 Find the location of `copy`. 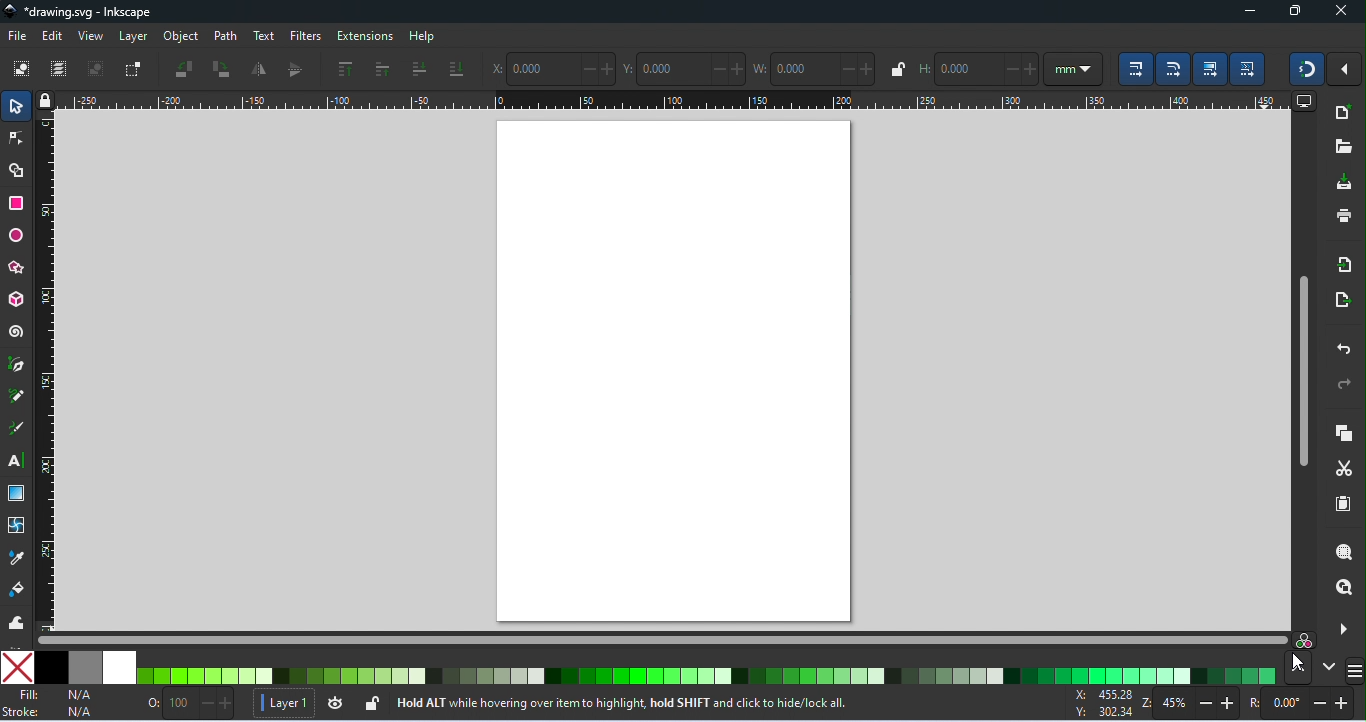

copy is located at coordinates (1344, 434).